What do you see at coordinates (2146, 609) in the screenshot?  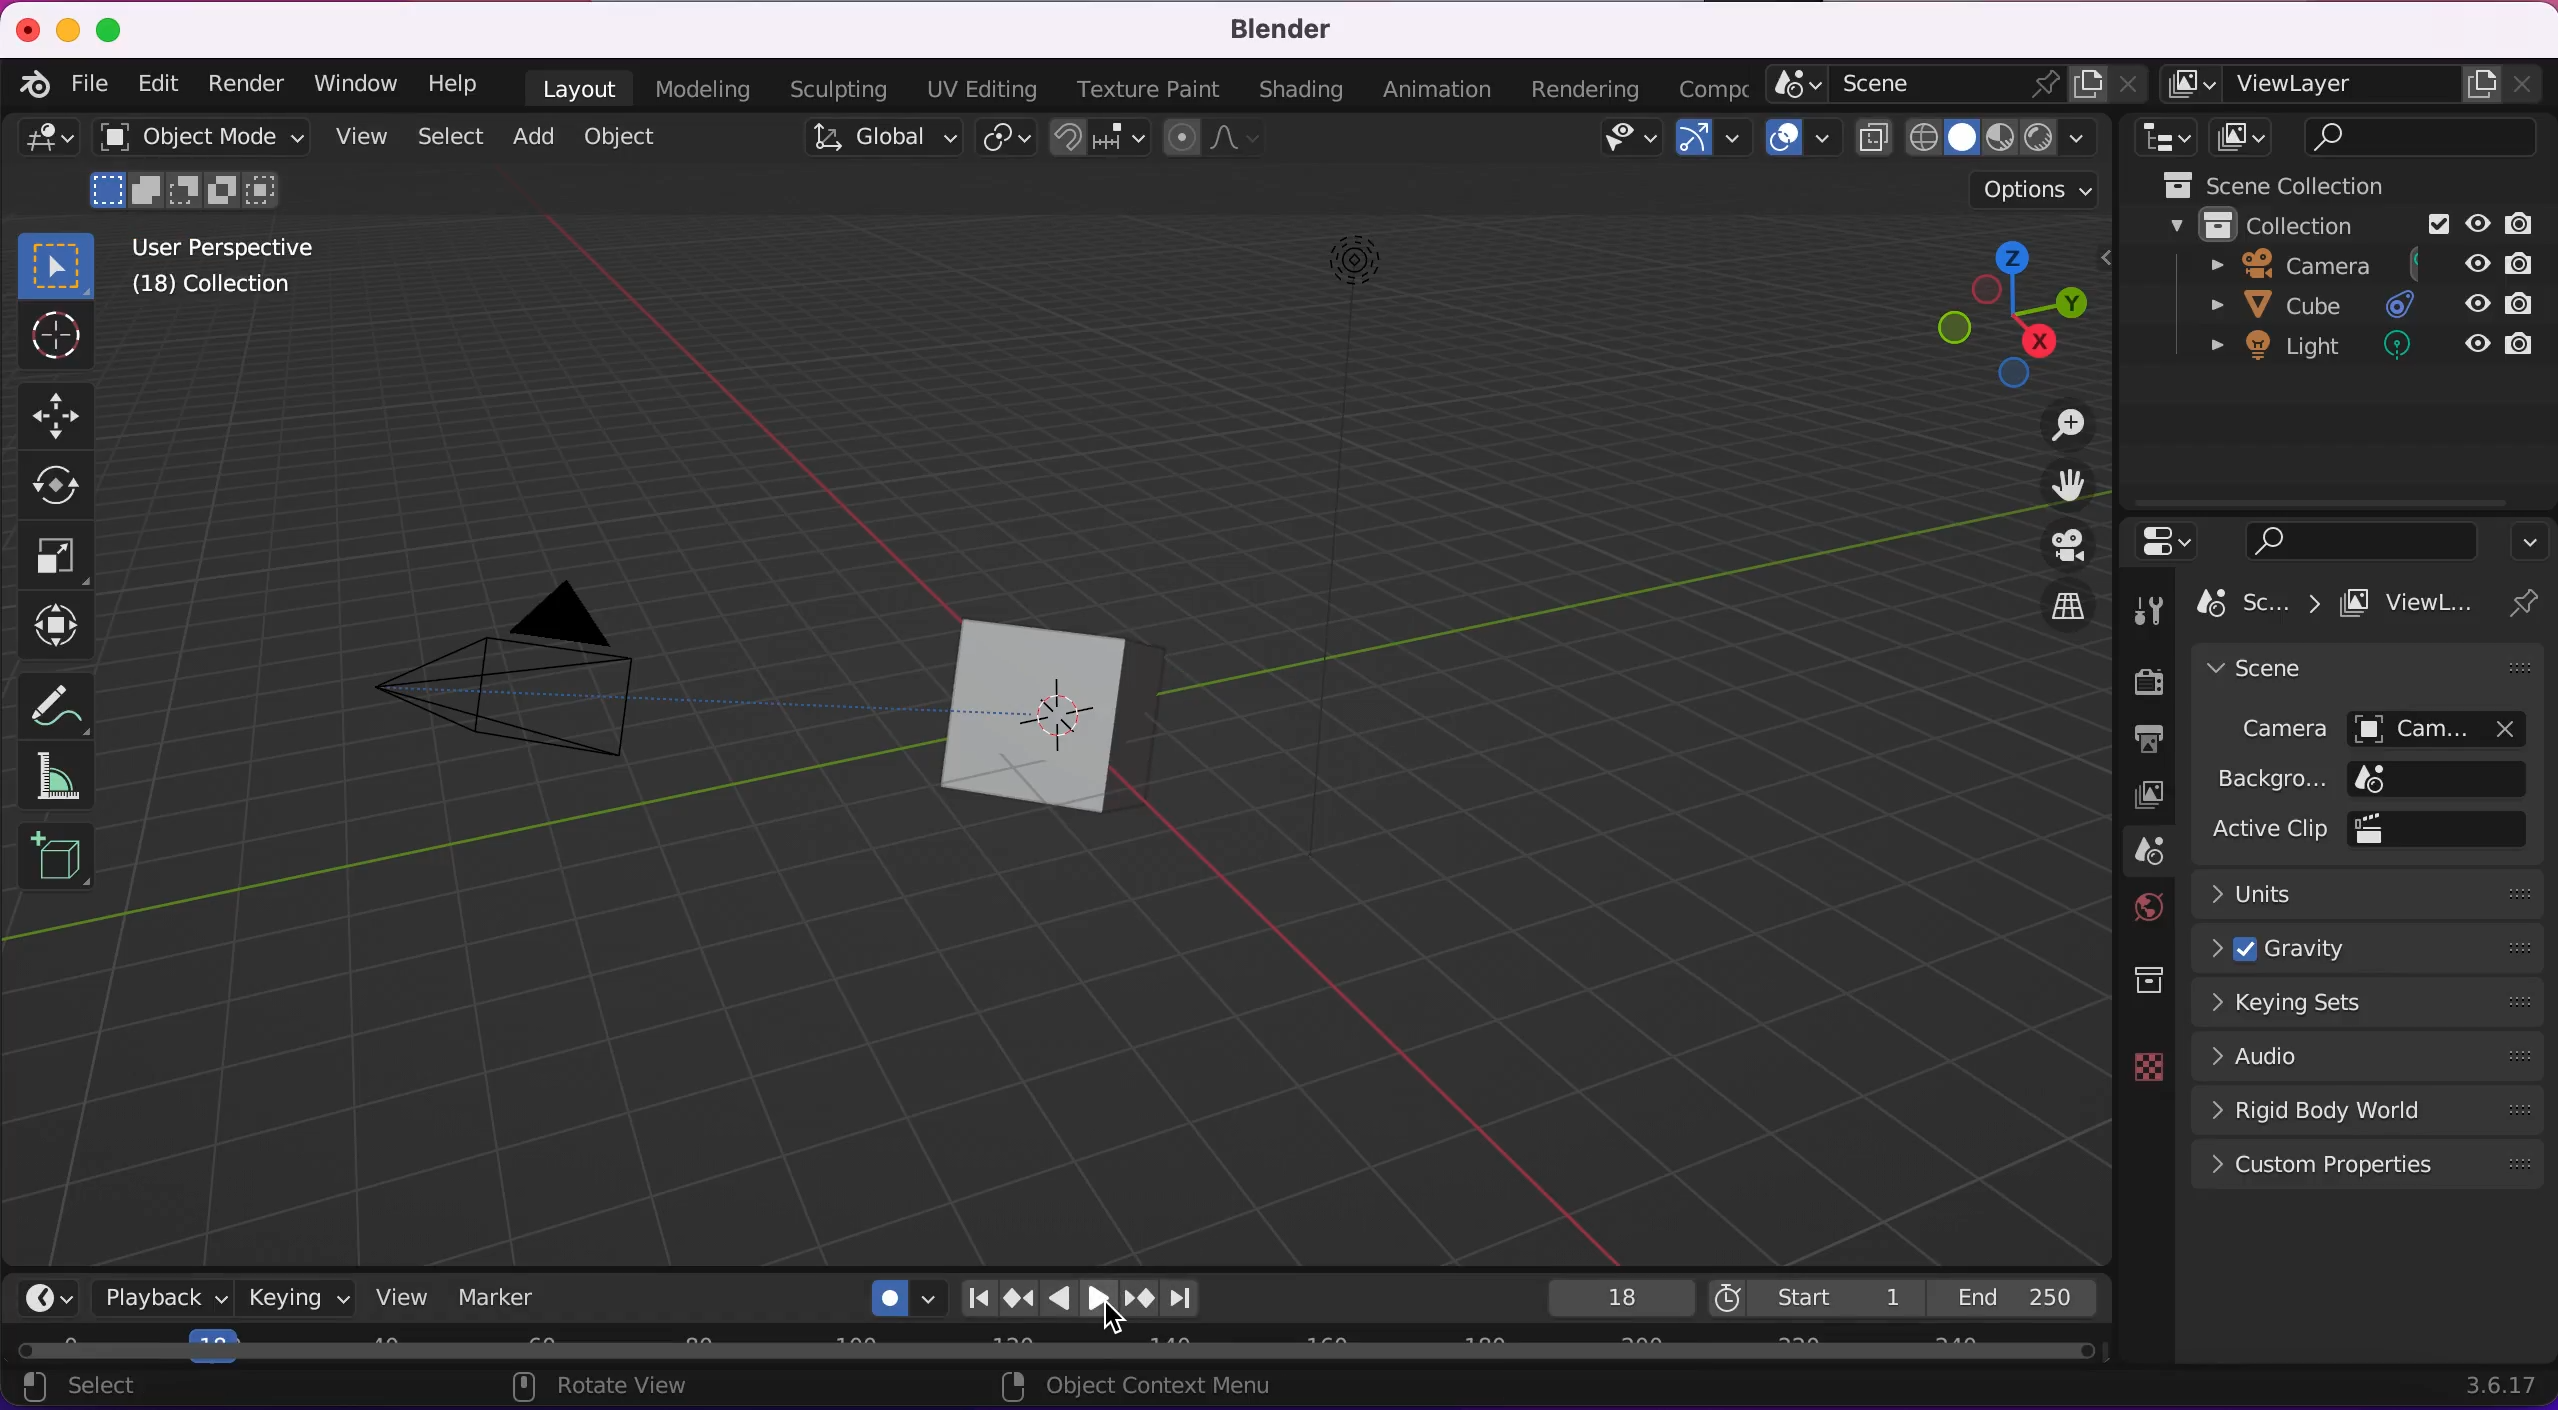 I see `tools` at bounding box center [2146, 609].